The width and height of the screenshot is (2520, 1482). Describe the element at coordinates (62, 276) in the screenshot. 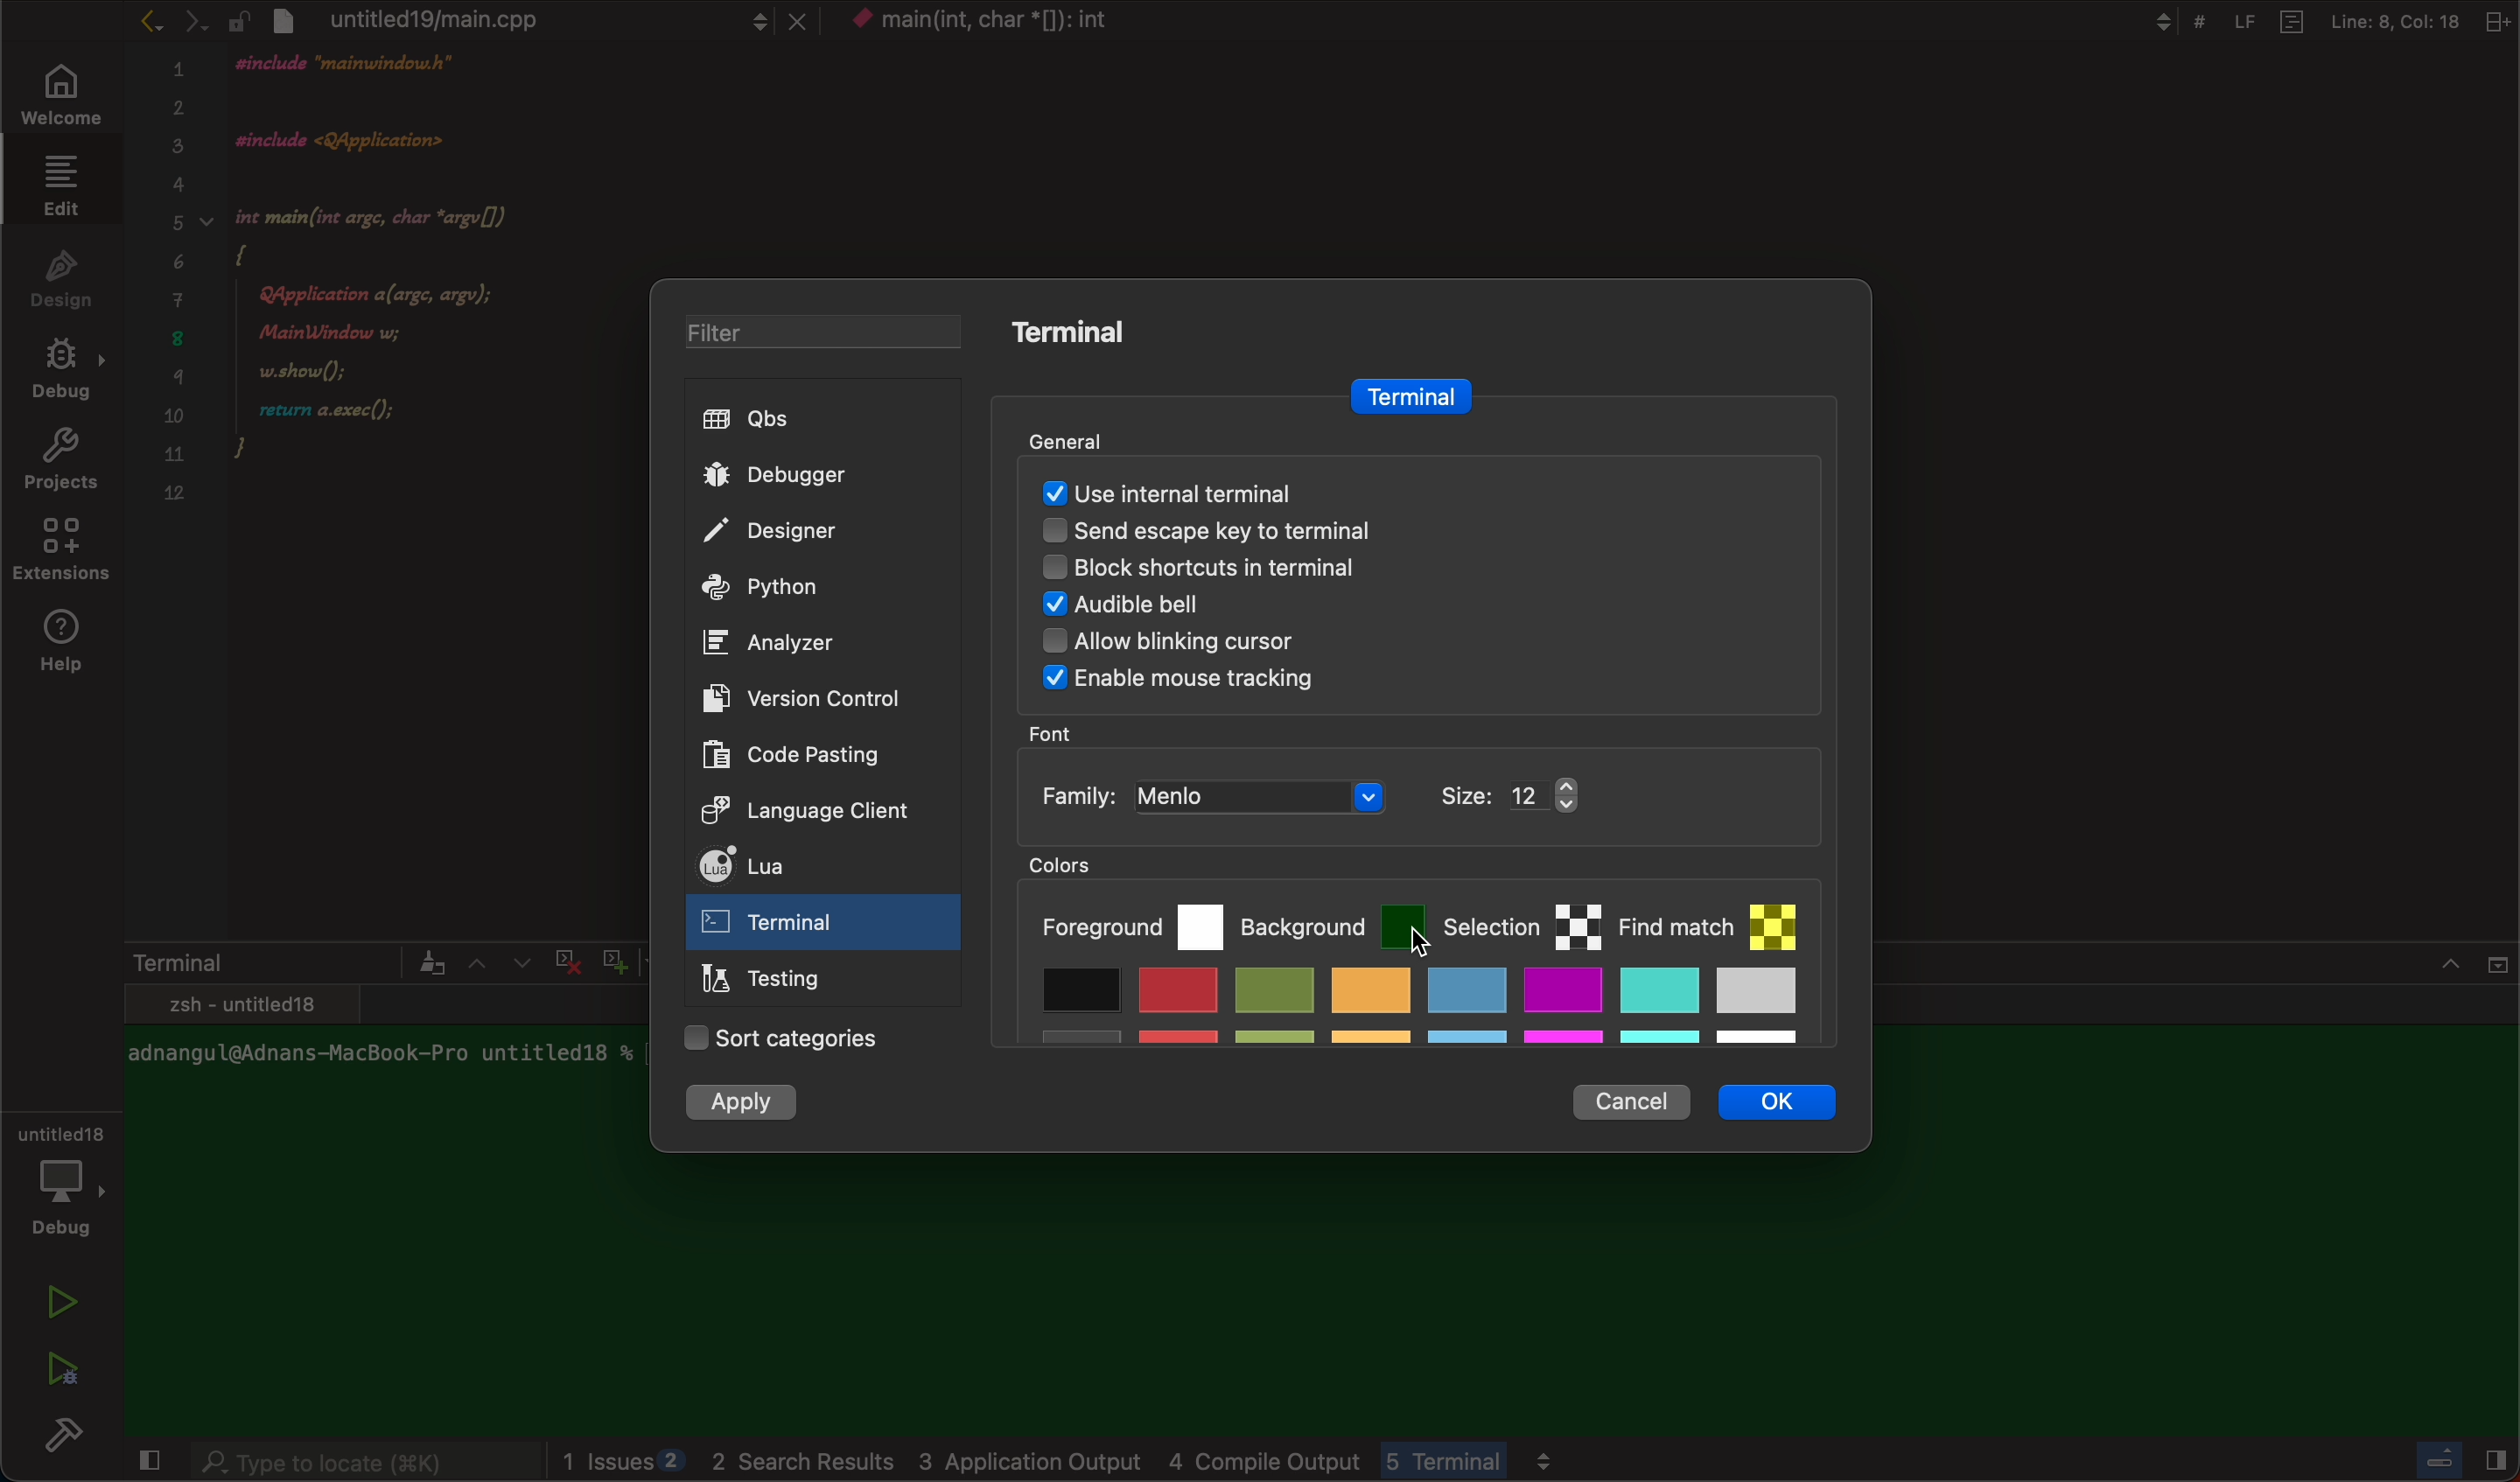

I see `design` at that location.